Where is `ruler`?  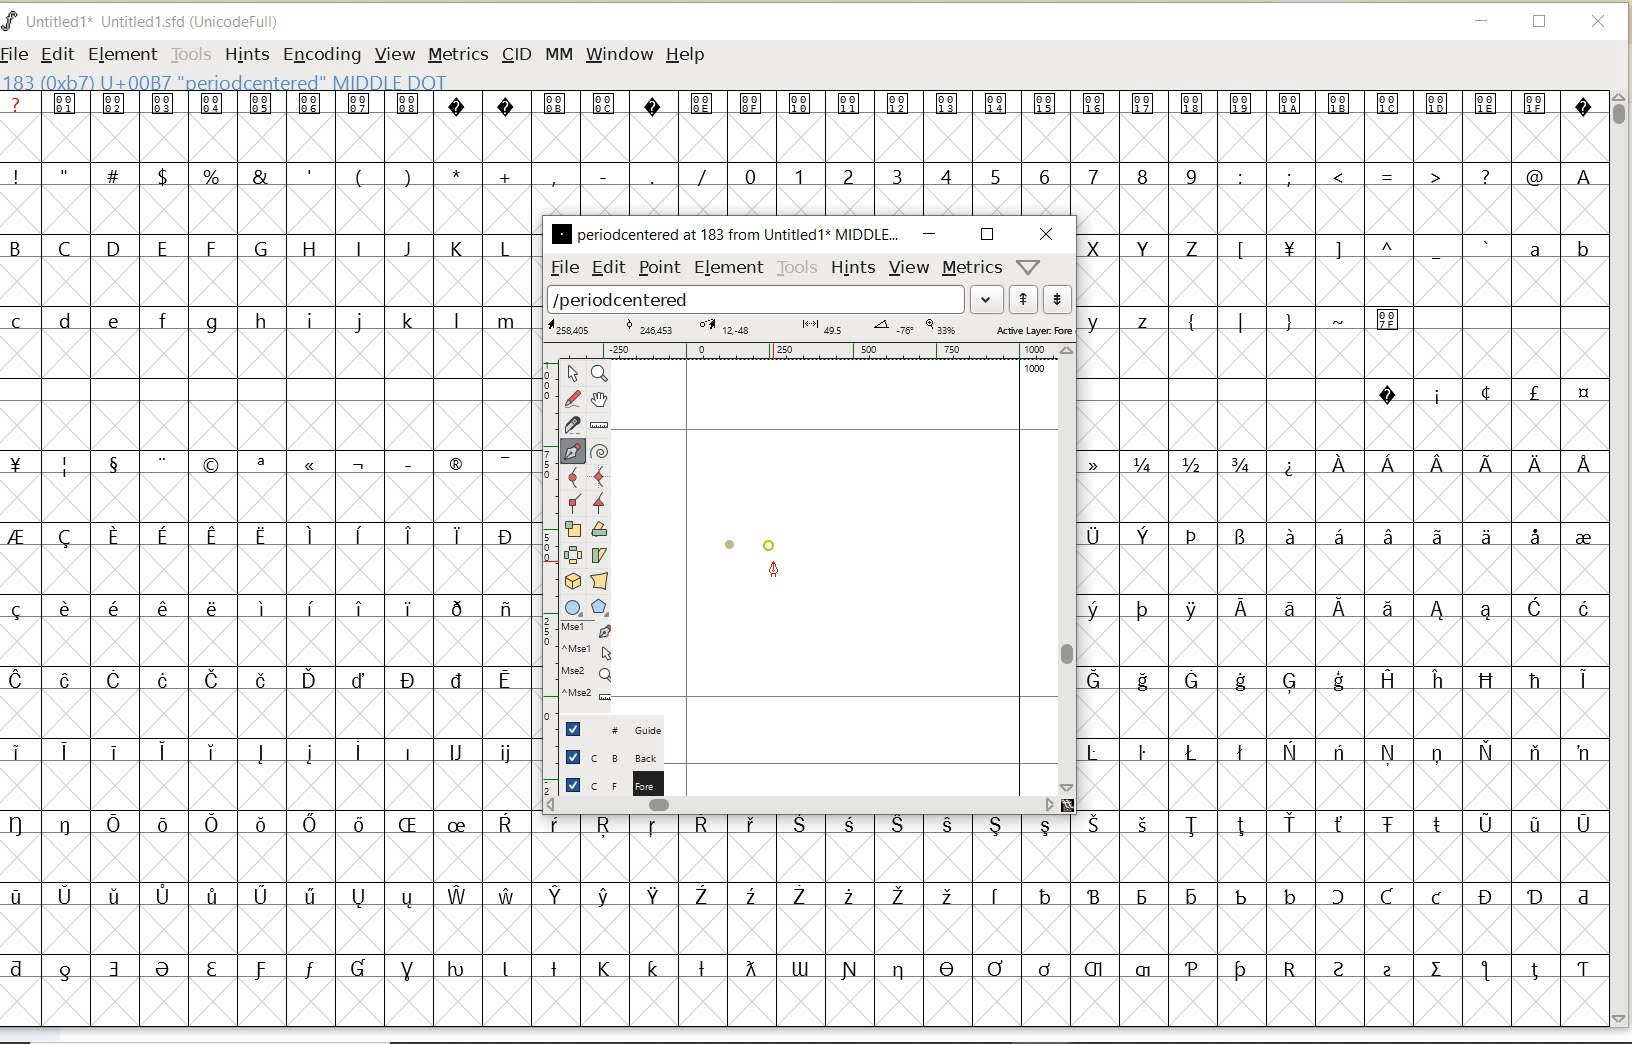
ruler is located at coordinates (812, 353).